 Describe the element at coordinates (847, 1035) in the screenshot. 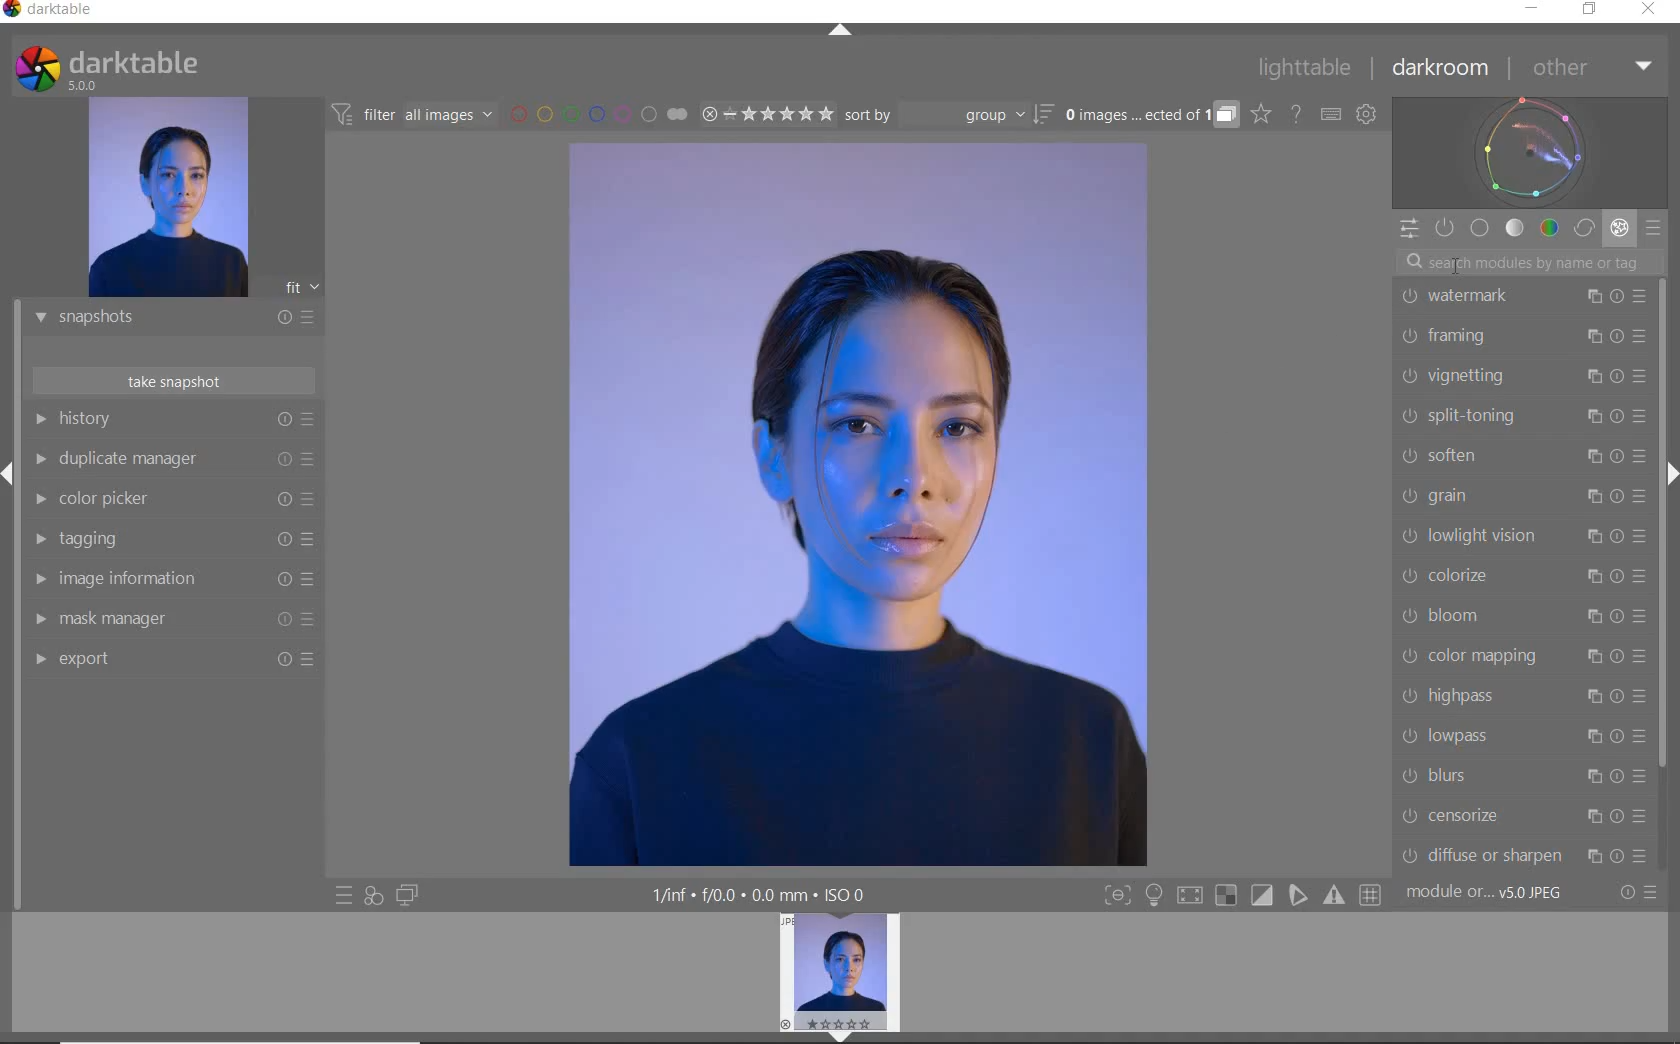

I see `EXPAND/COLLAPSE` at that location.